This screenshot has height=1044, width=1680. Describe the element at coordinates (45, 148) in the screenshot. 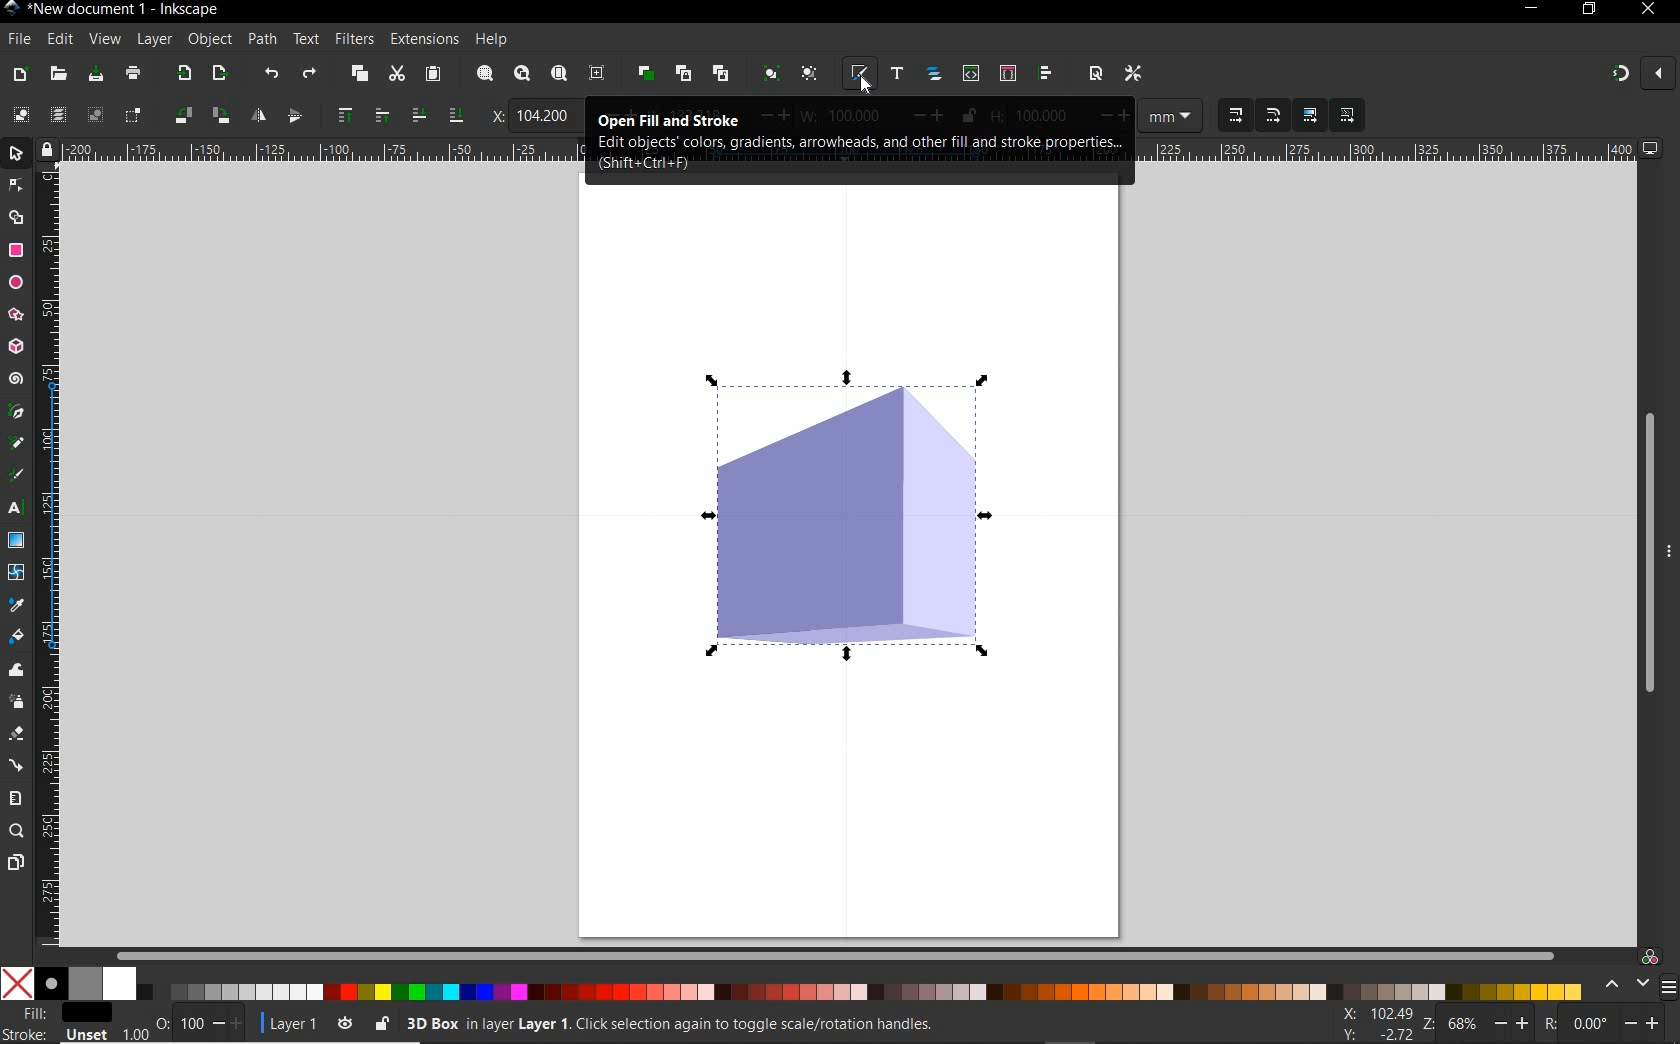

I see `lock` at that location.